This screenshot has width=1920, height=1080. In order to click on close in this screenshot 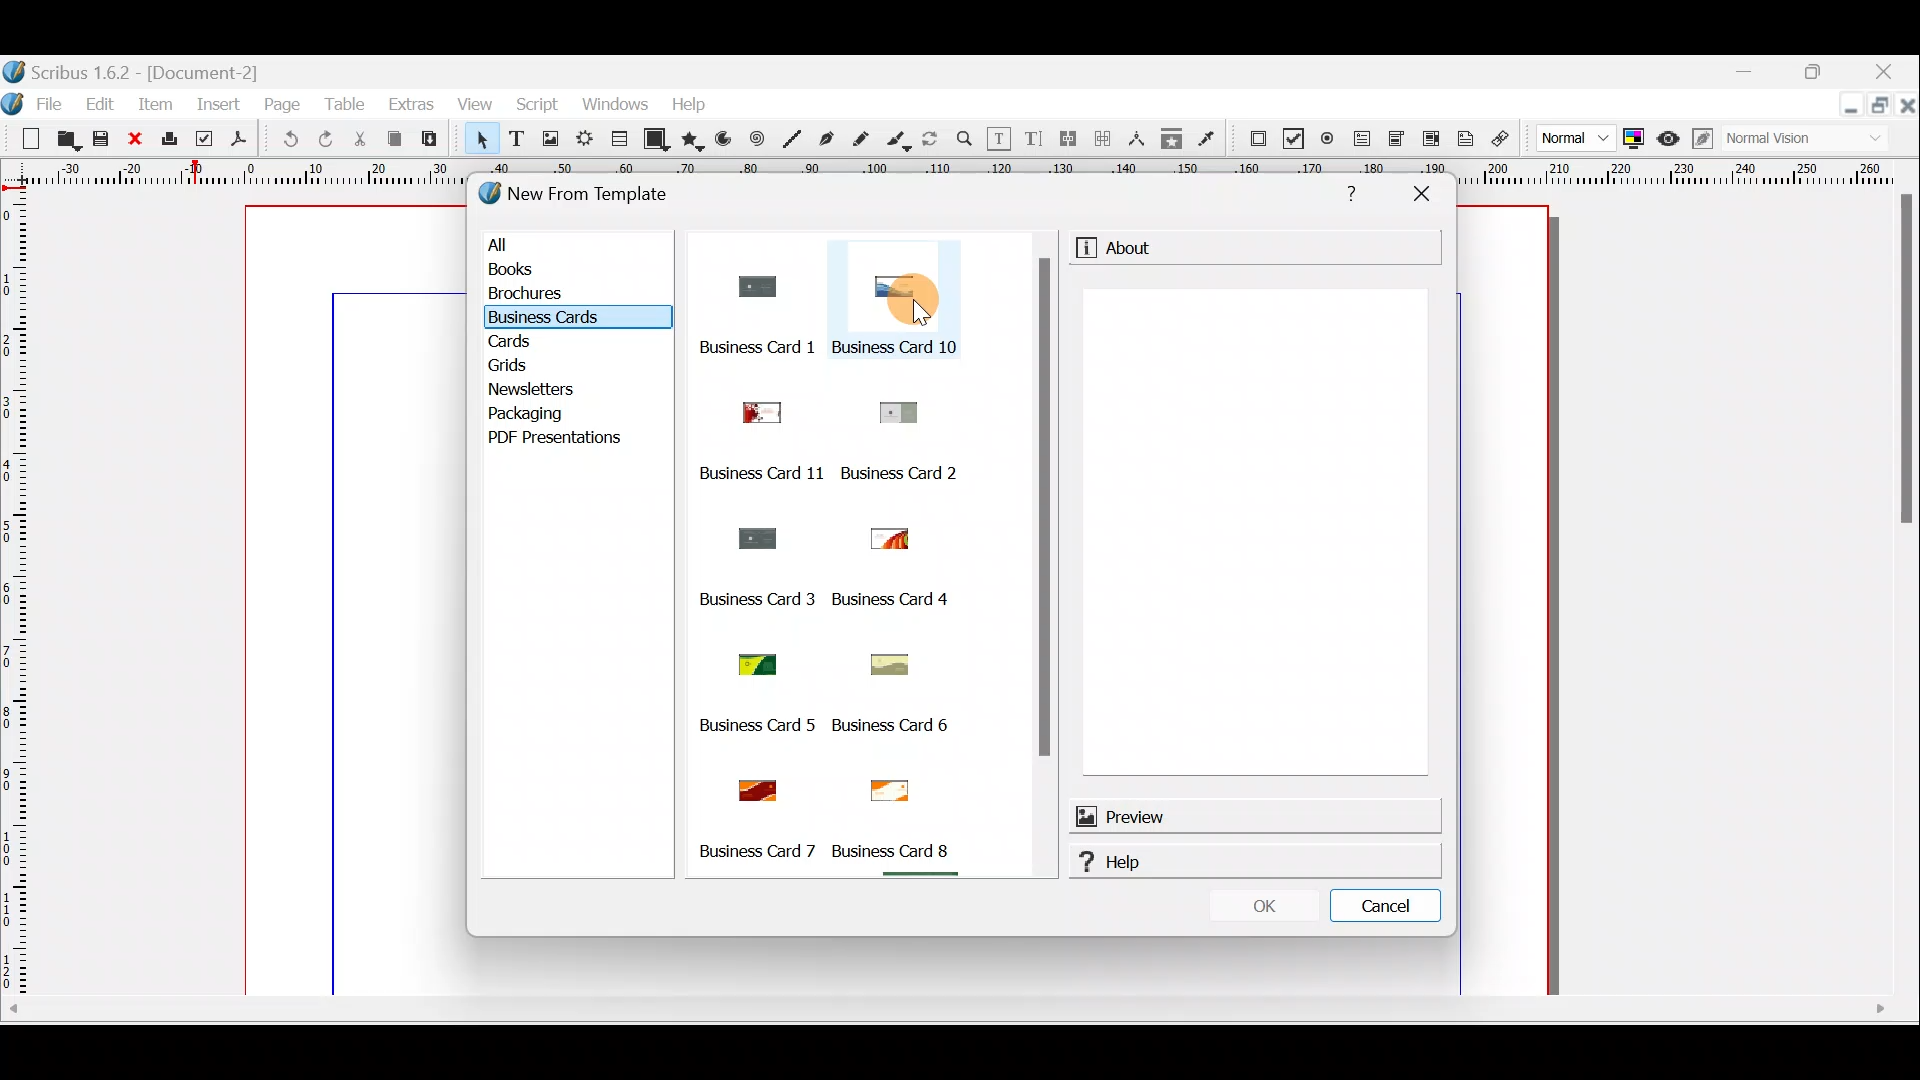, I will do `click(1908, 103)`.